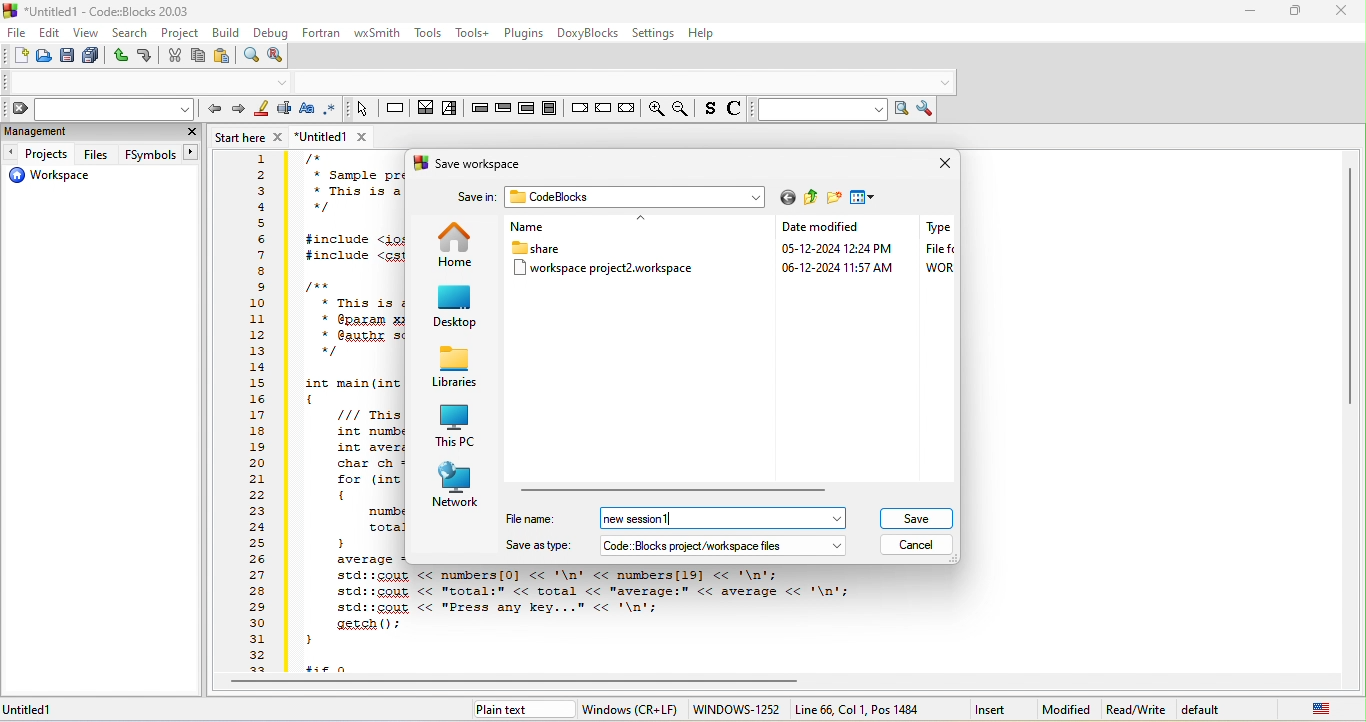 This screenshot has height=722, width=1366. Describe the element at coordinates (378, 34) in the screenshot. I see `wxsmith` at that location.